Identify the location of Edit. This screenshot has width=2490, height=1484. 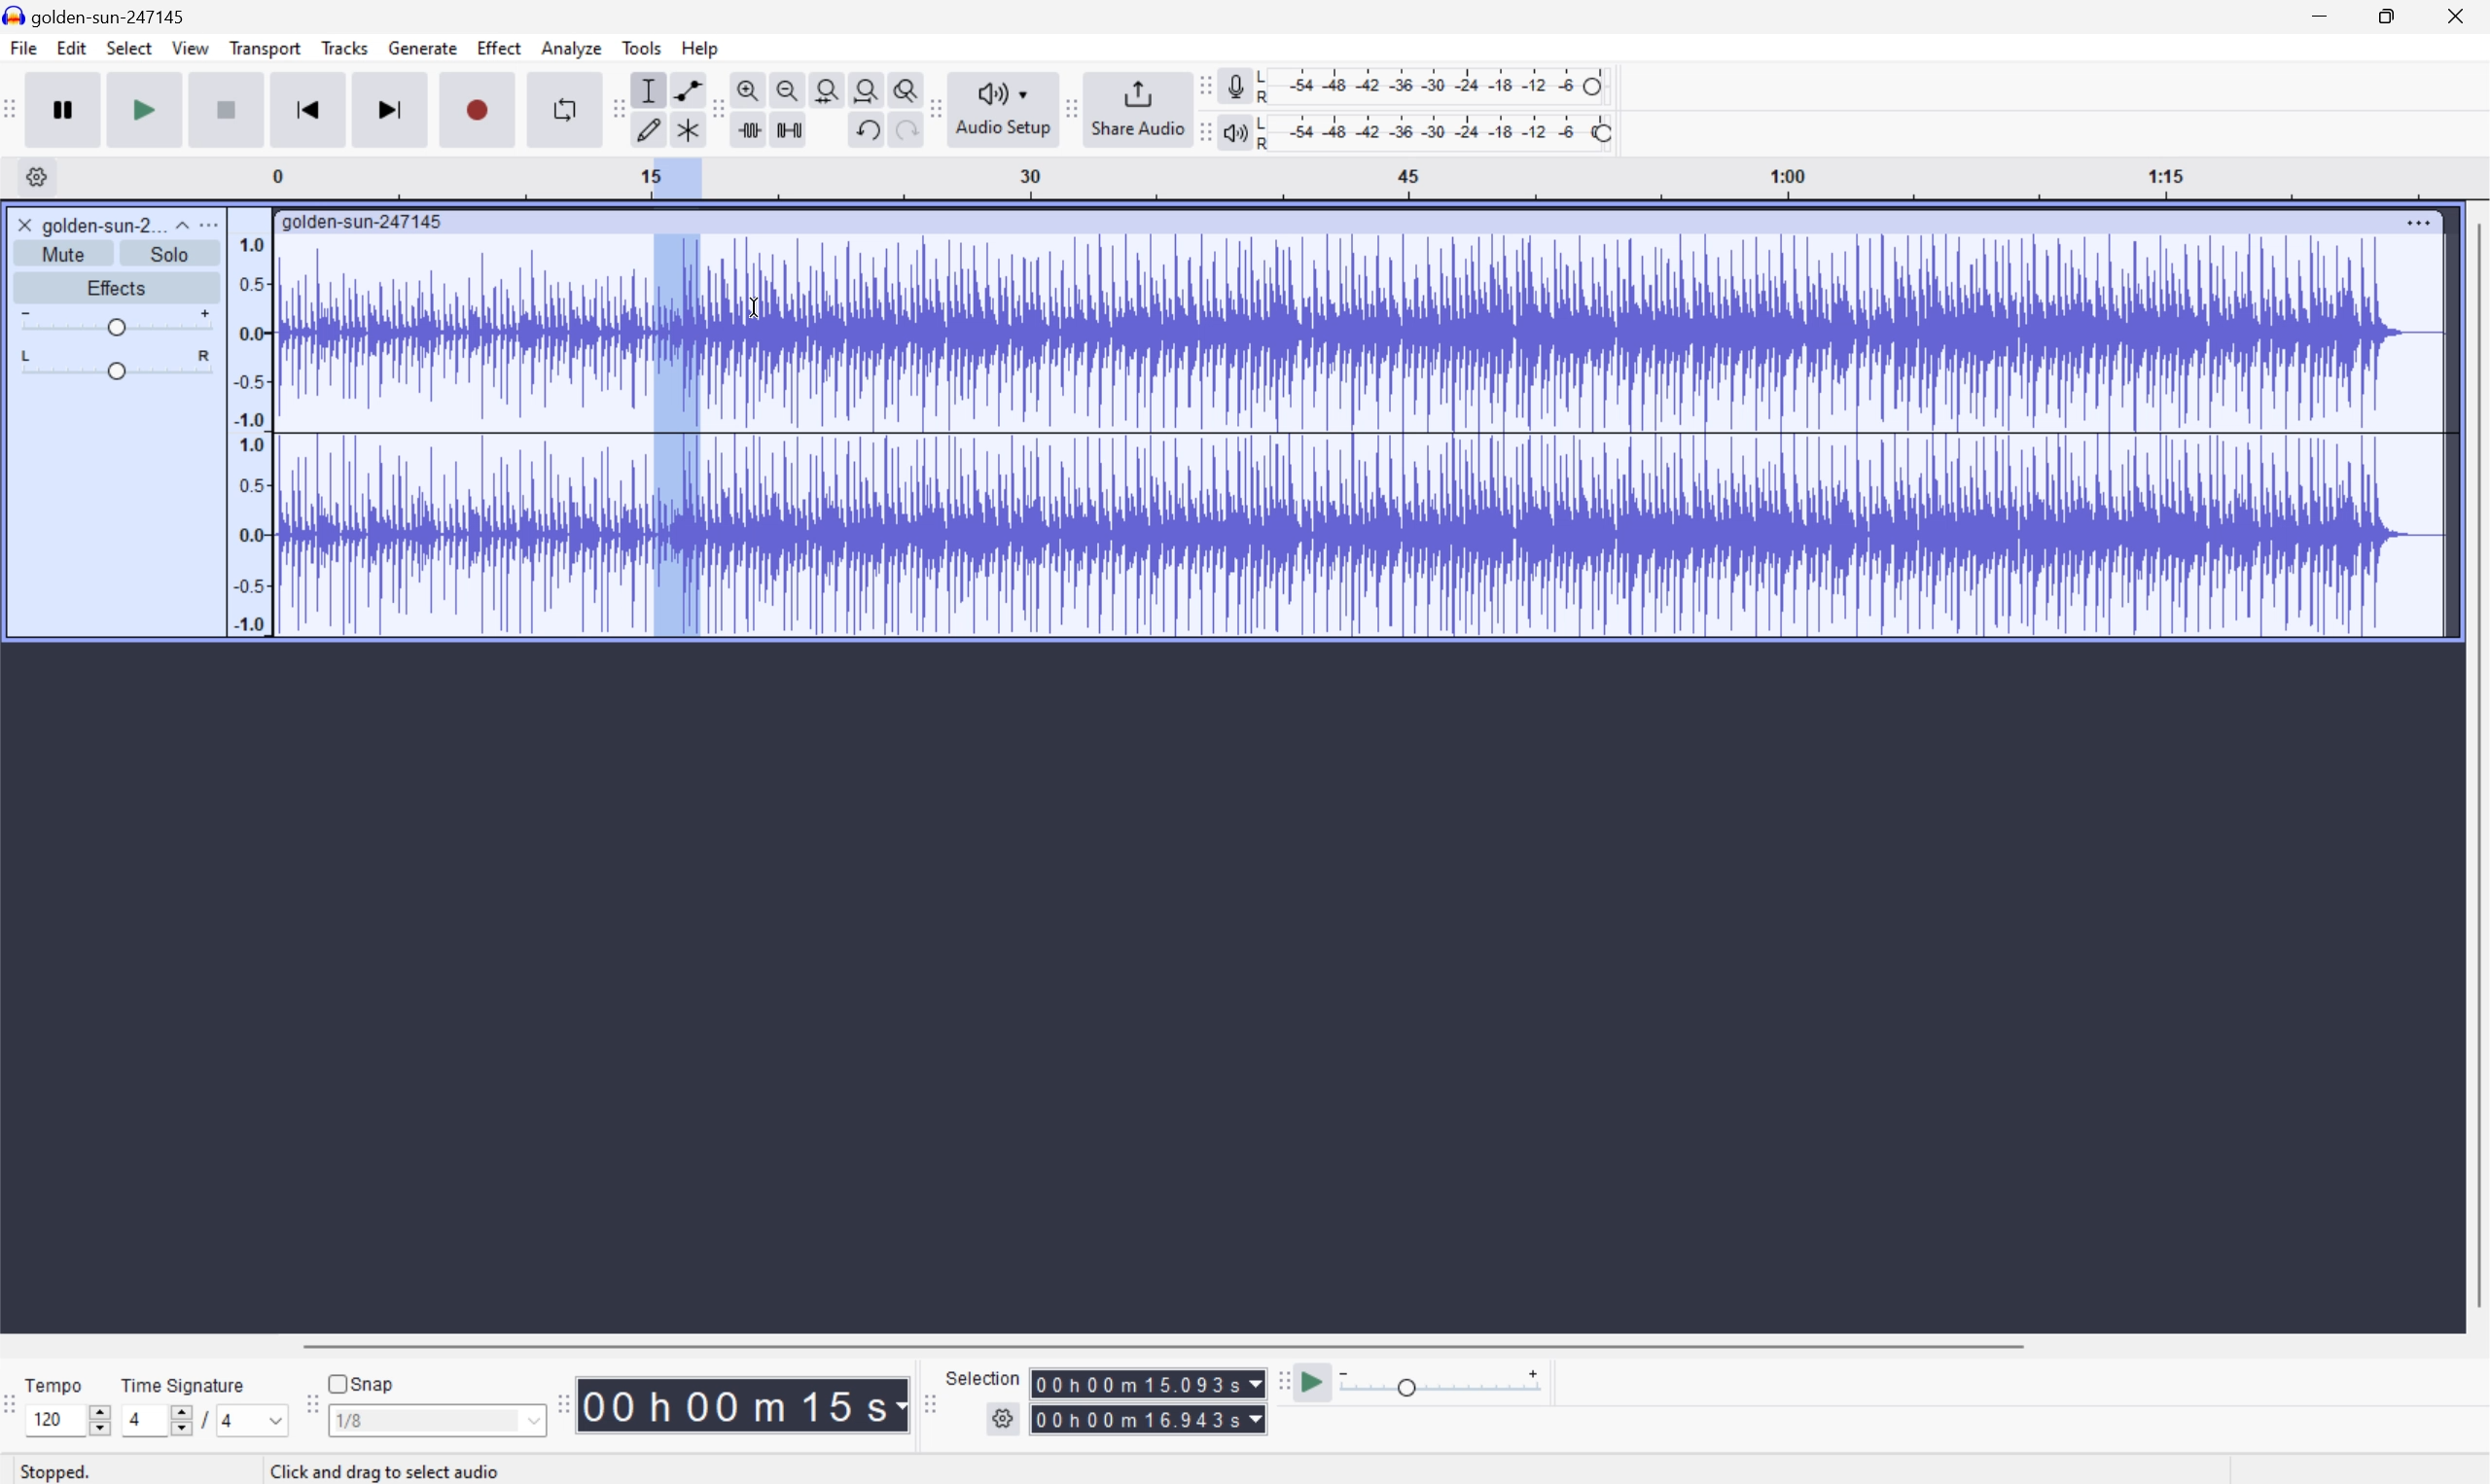
(73, 49).